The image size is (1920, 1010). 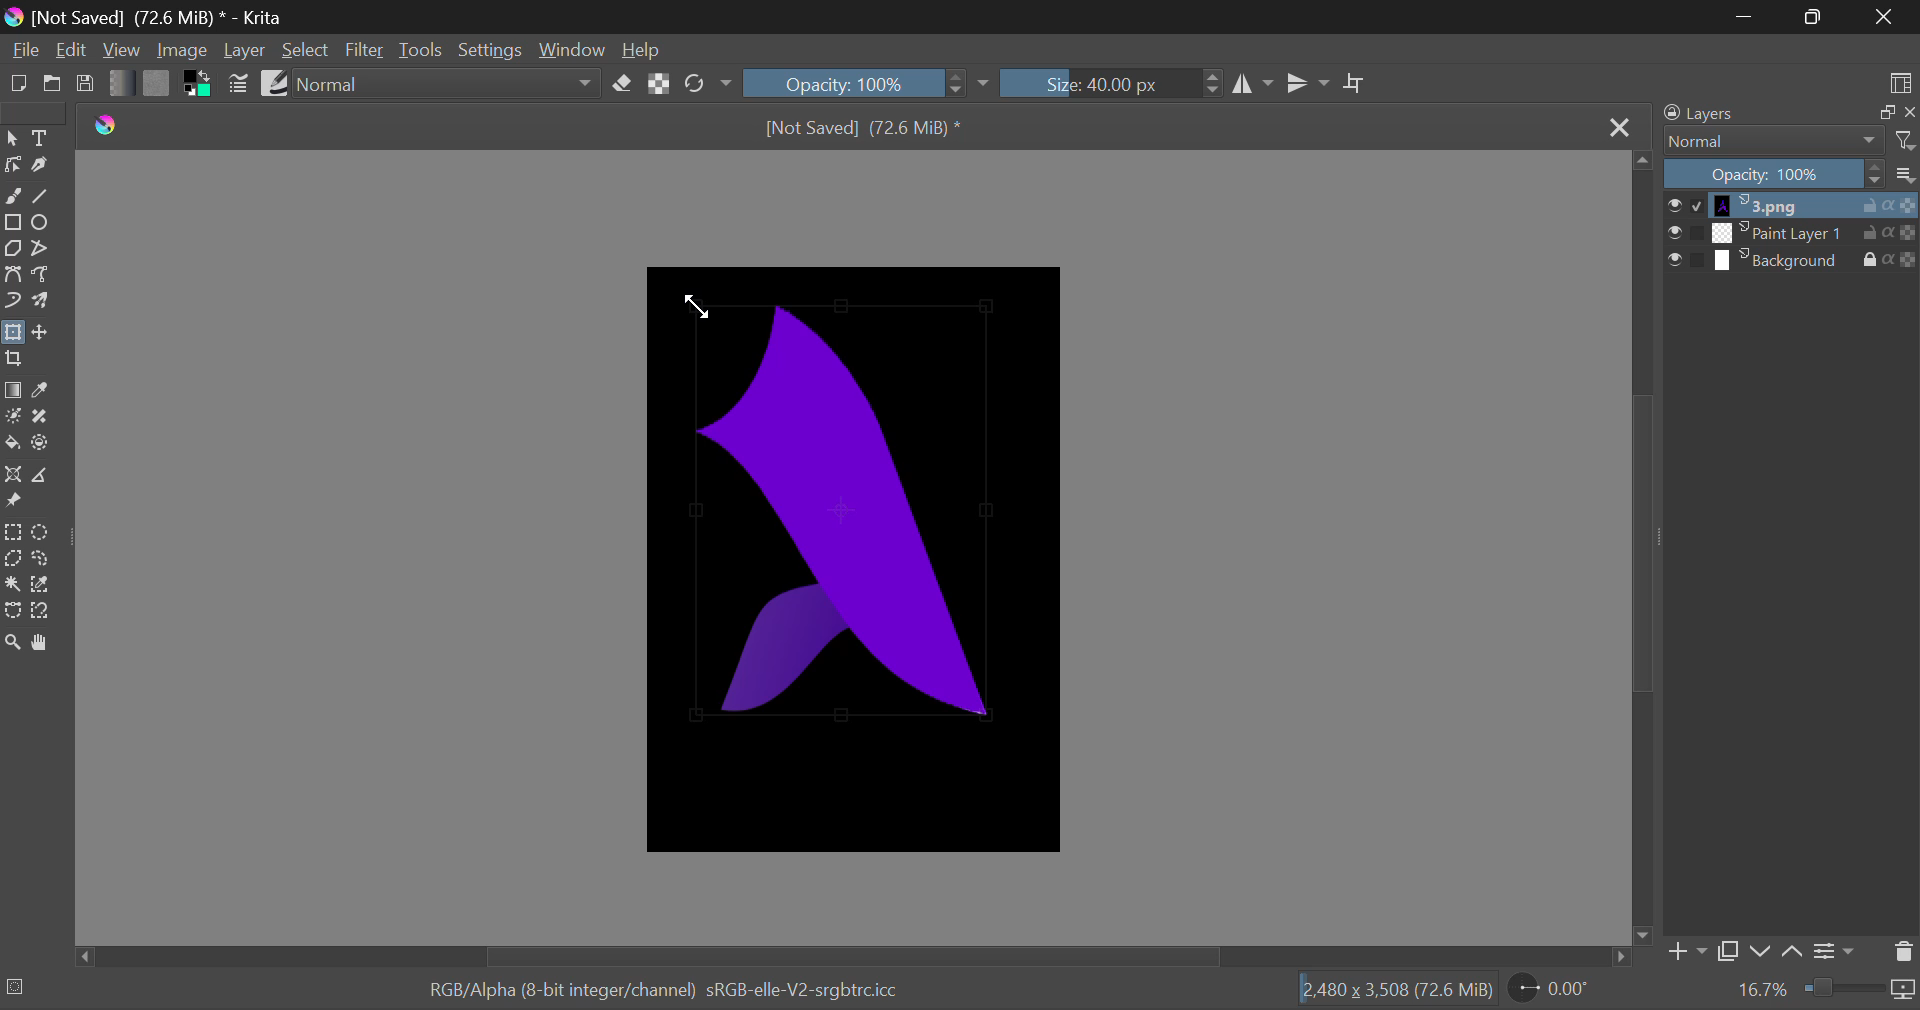 What do you see at coordinates (1898, 952) in the screenshot?
I see `Delete Layer` at bounding box center [1898, 952].